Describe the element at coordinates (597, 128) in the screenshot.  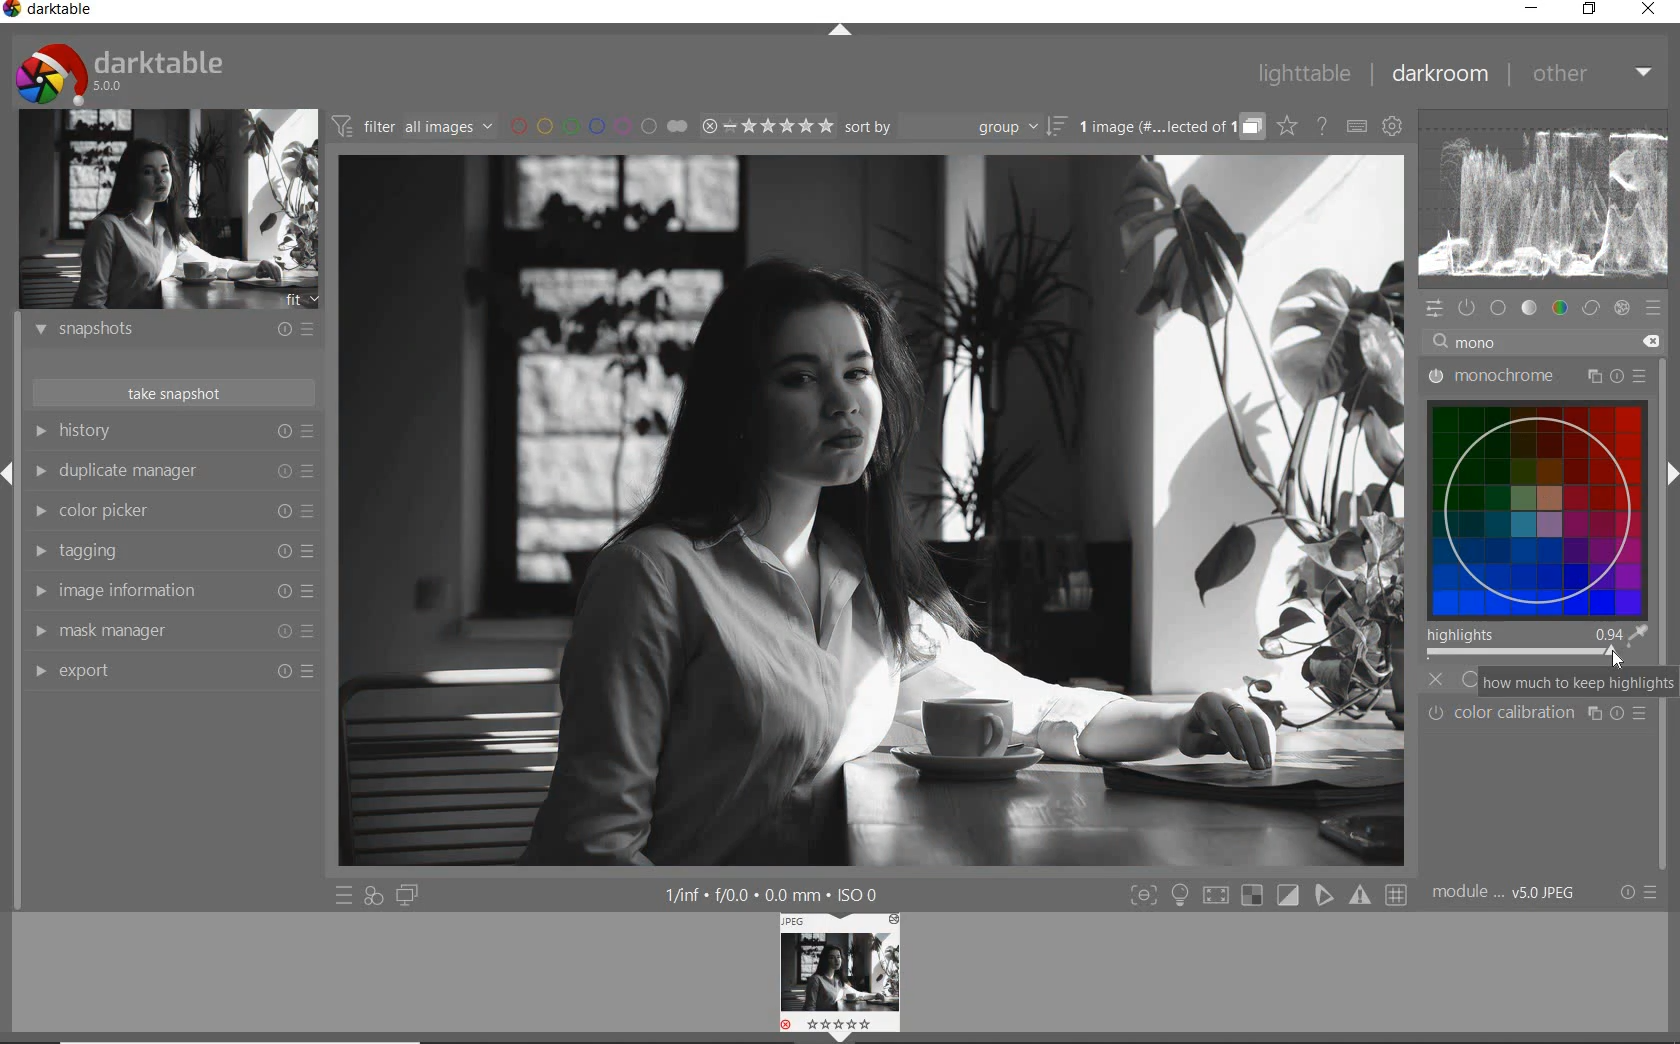
I see `filter images by color labels` at that location.